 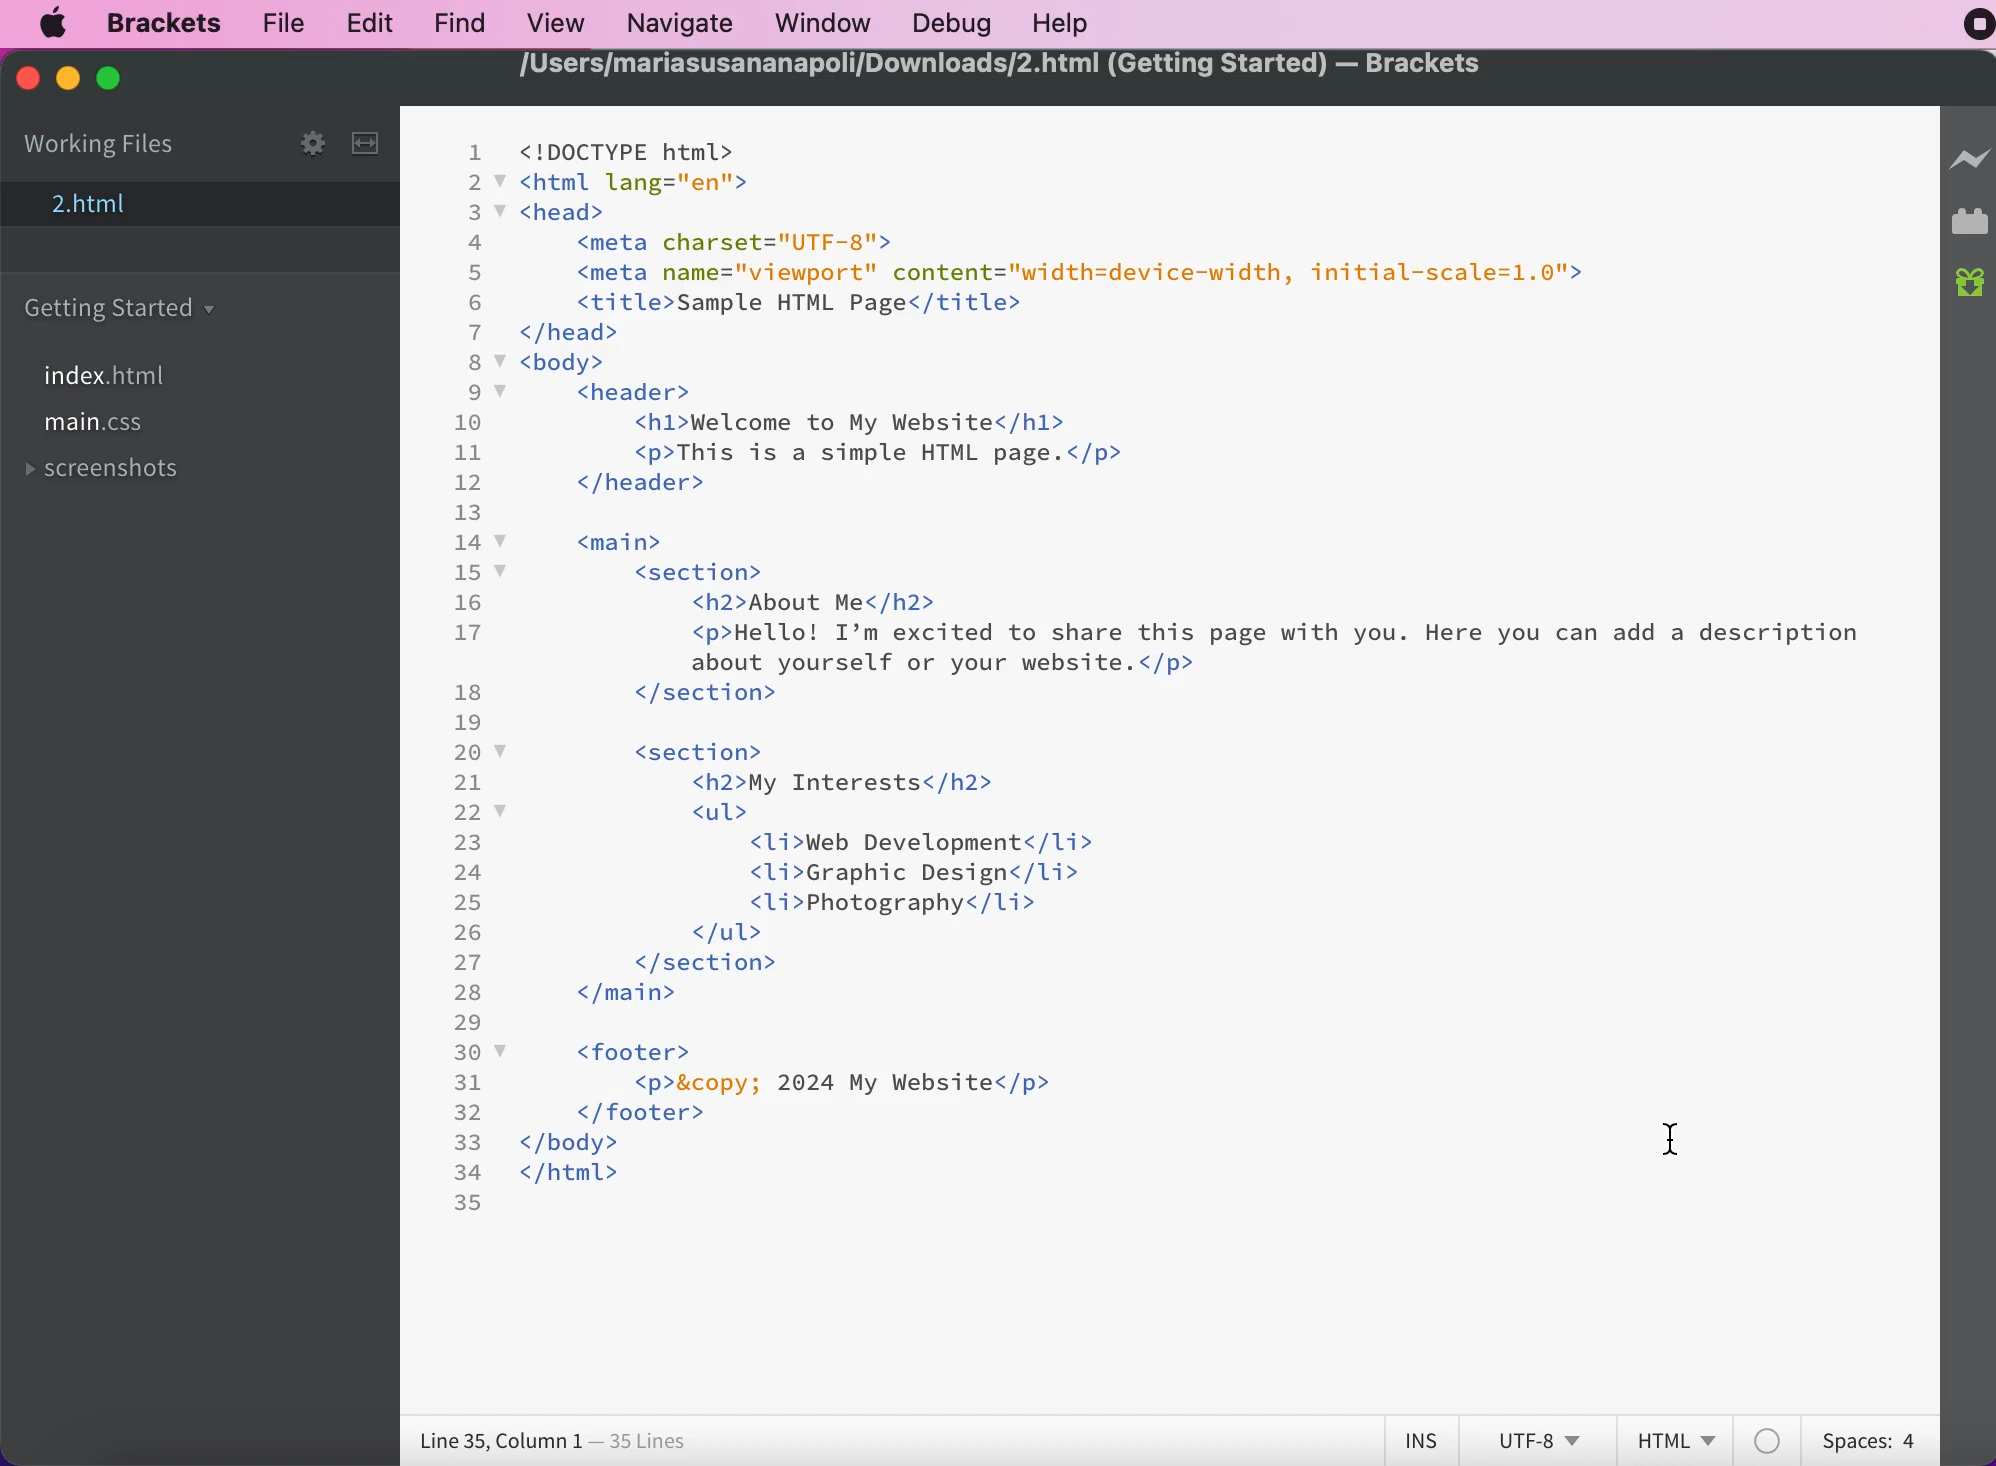 I want to click on line 35, Column 1 - 35 lines, so click(x=562, y=1439).